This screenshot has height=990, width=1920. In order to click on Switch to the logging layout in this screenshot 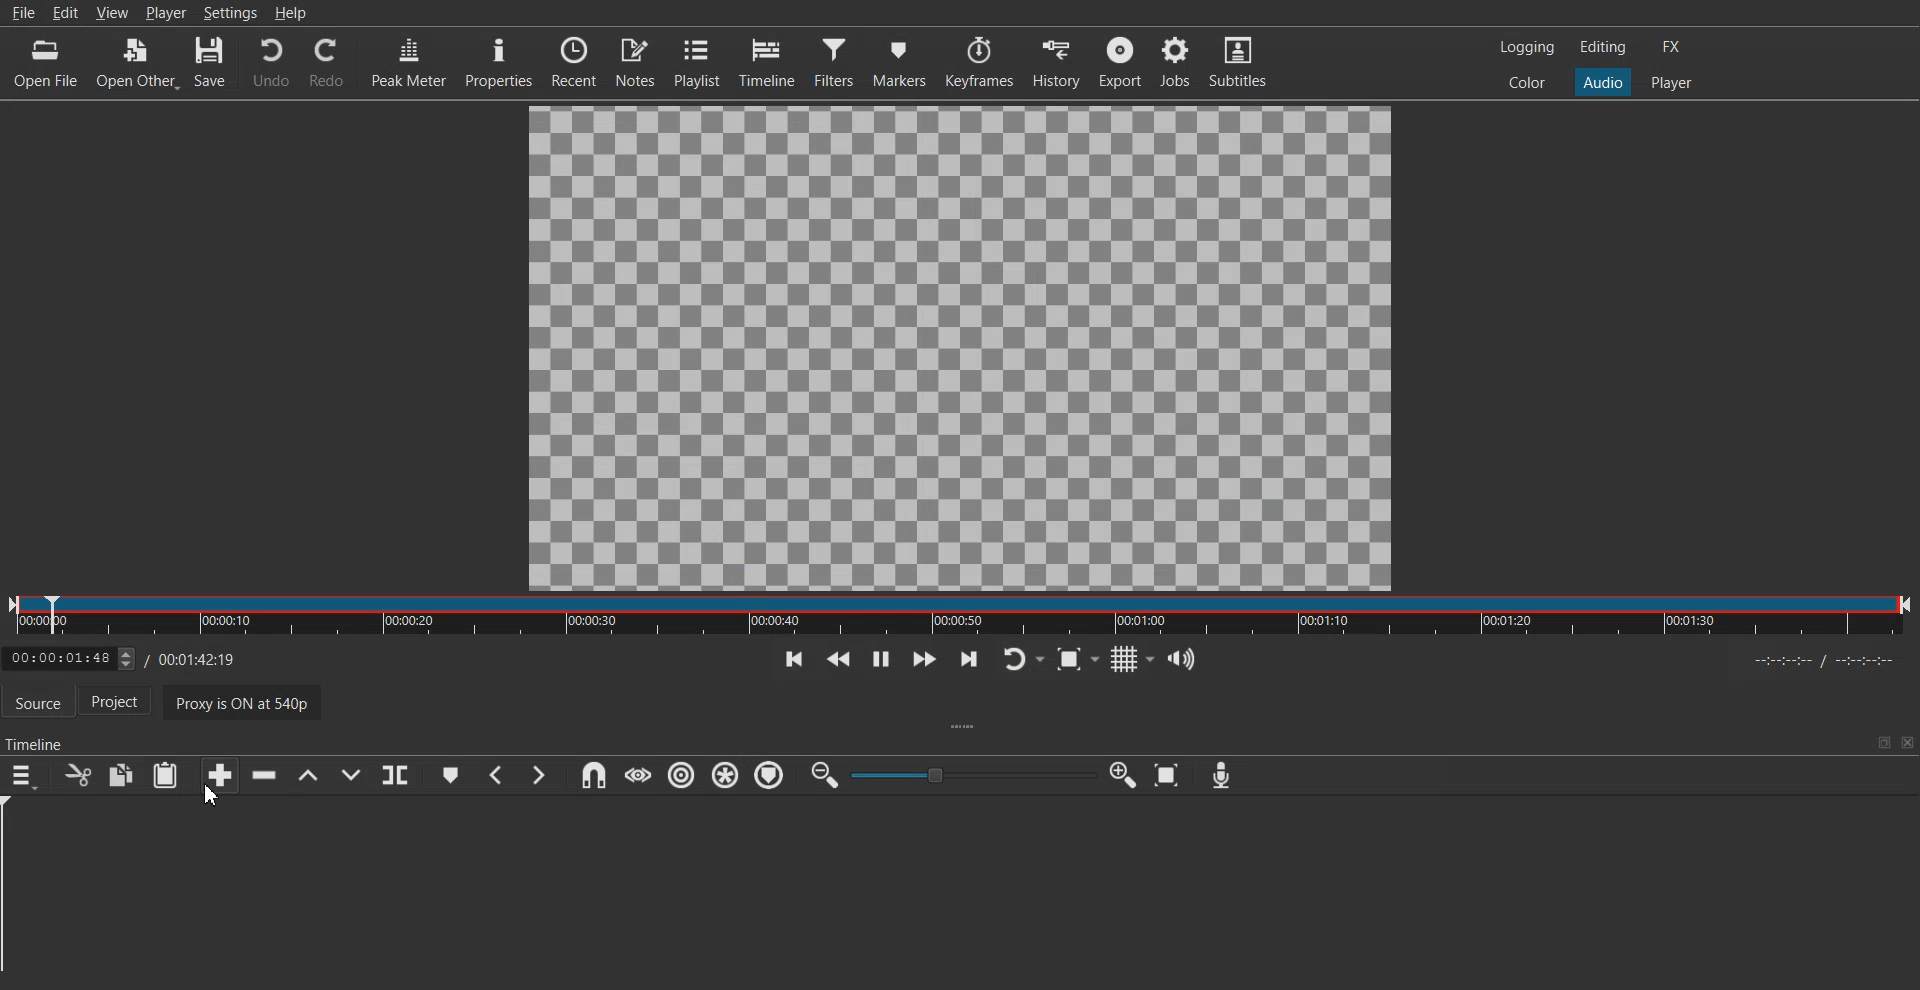, I will do `click(1525, 47)`.